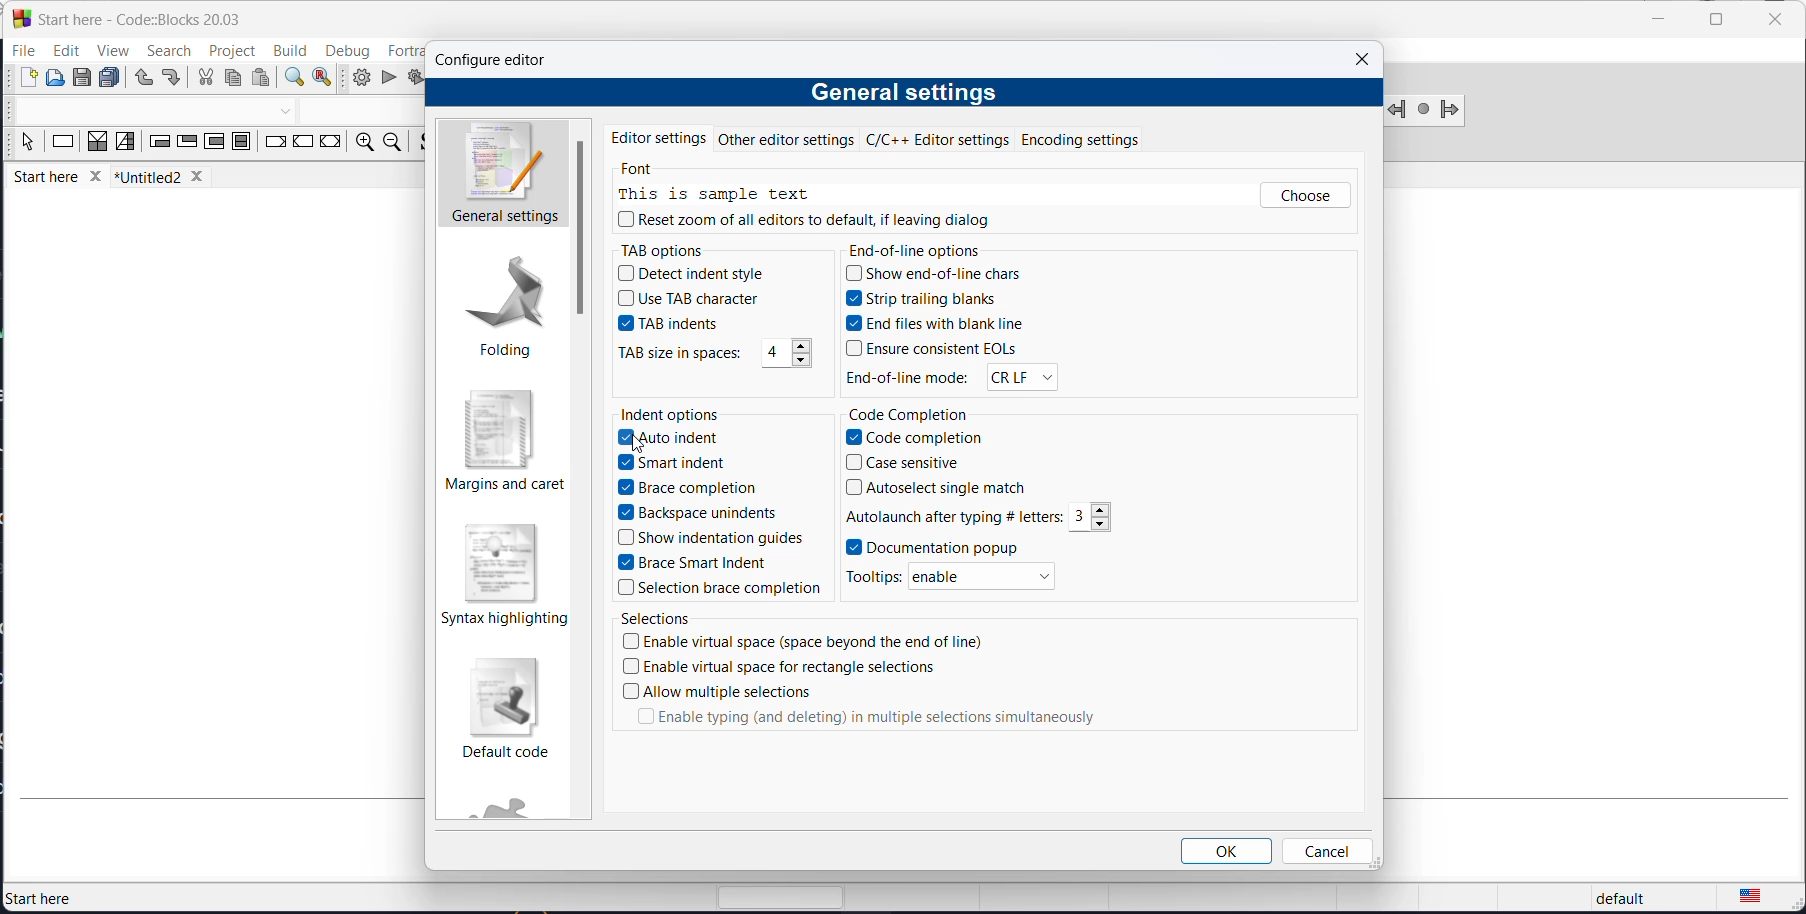 This screenshot has width=1806, height=914. I want to click on reset zoom checkbox, so click(798, 218).